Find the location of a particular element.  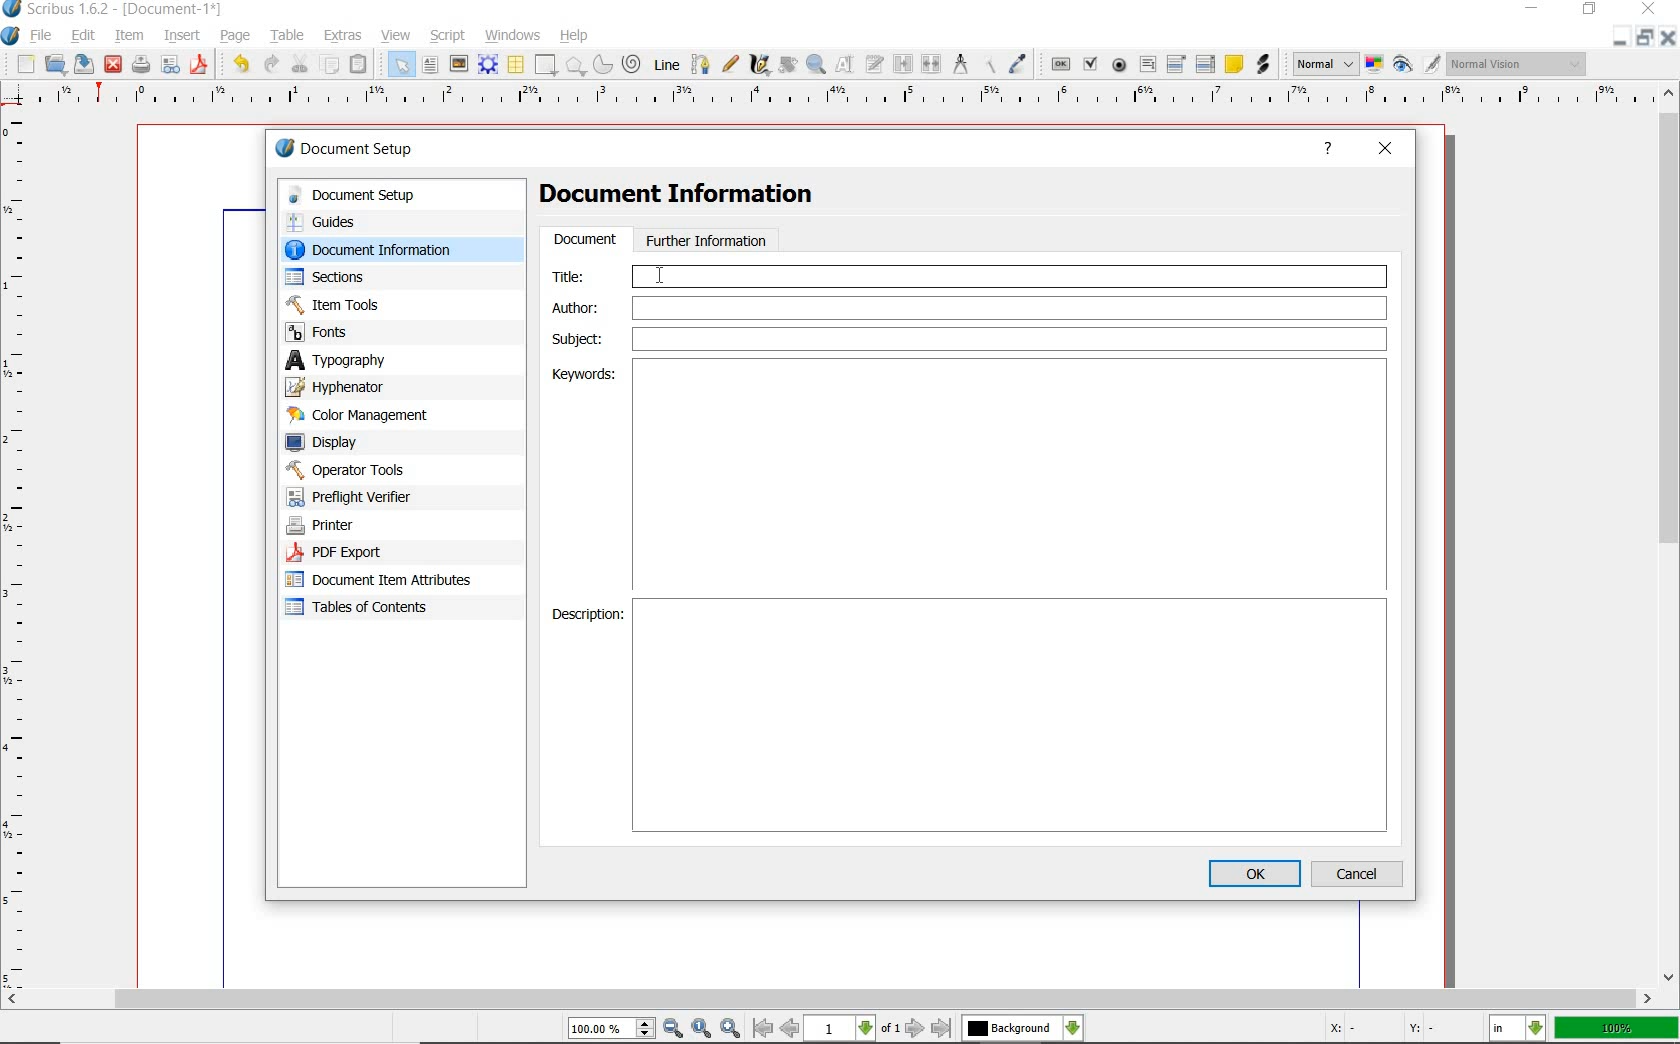

table is located at coordinates (288, 35).